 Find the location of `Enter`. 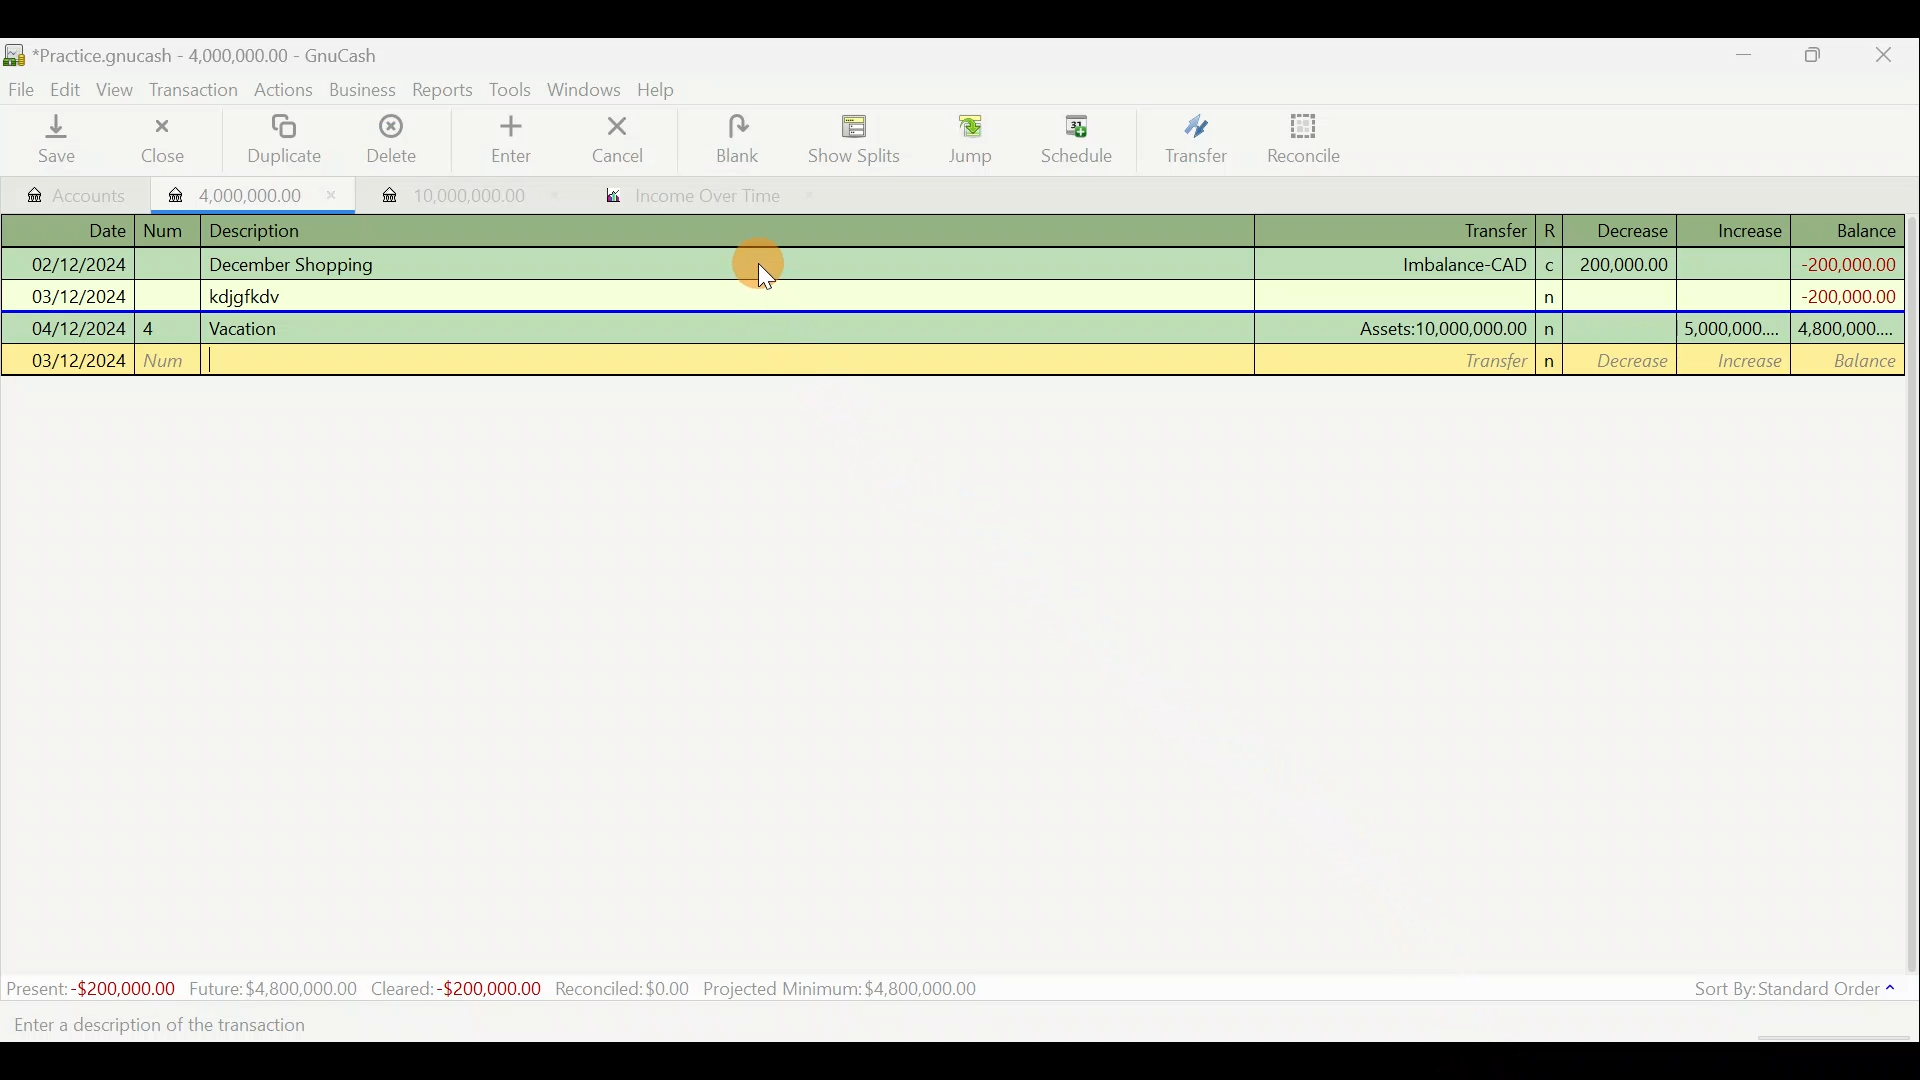

Enter is located at coordinates (509, 140).